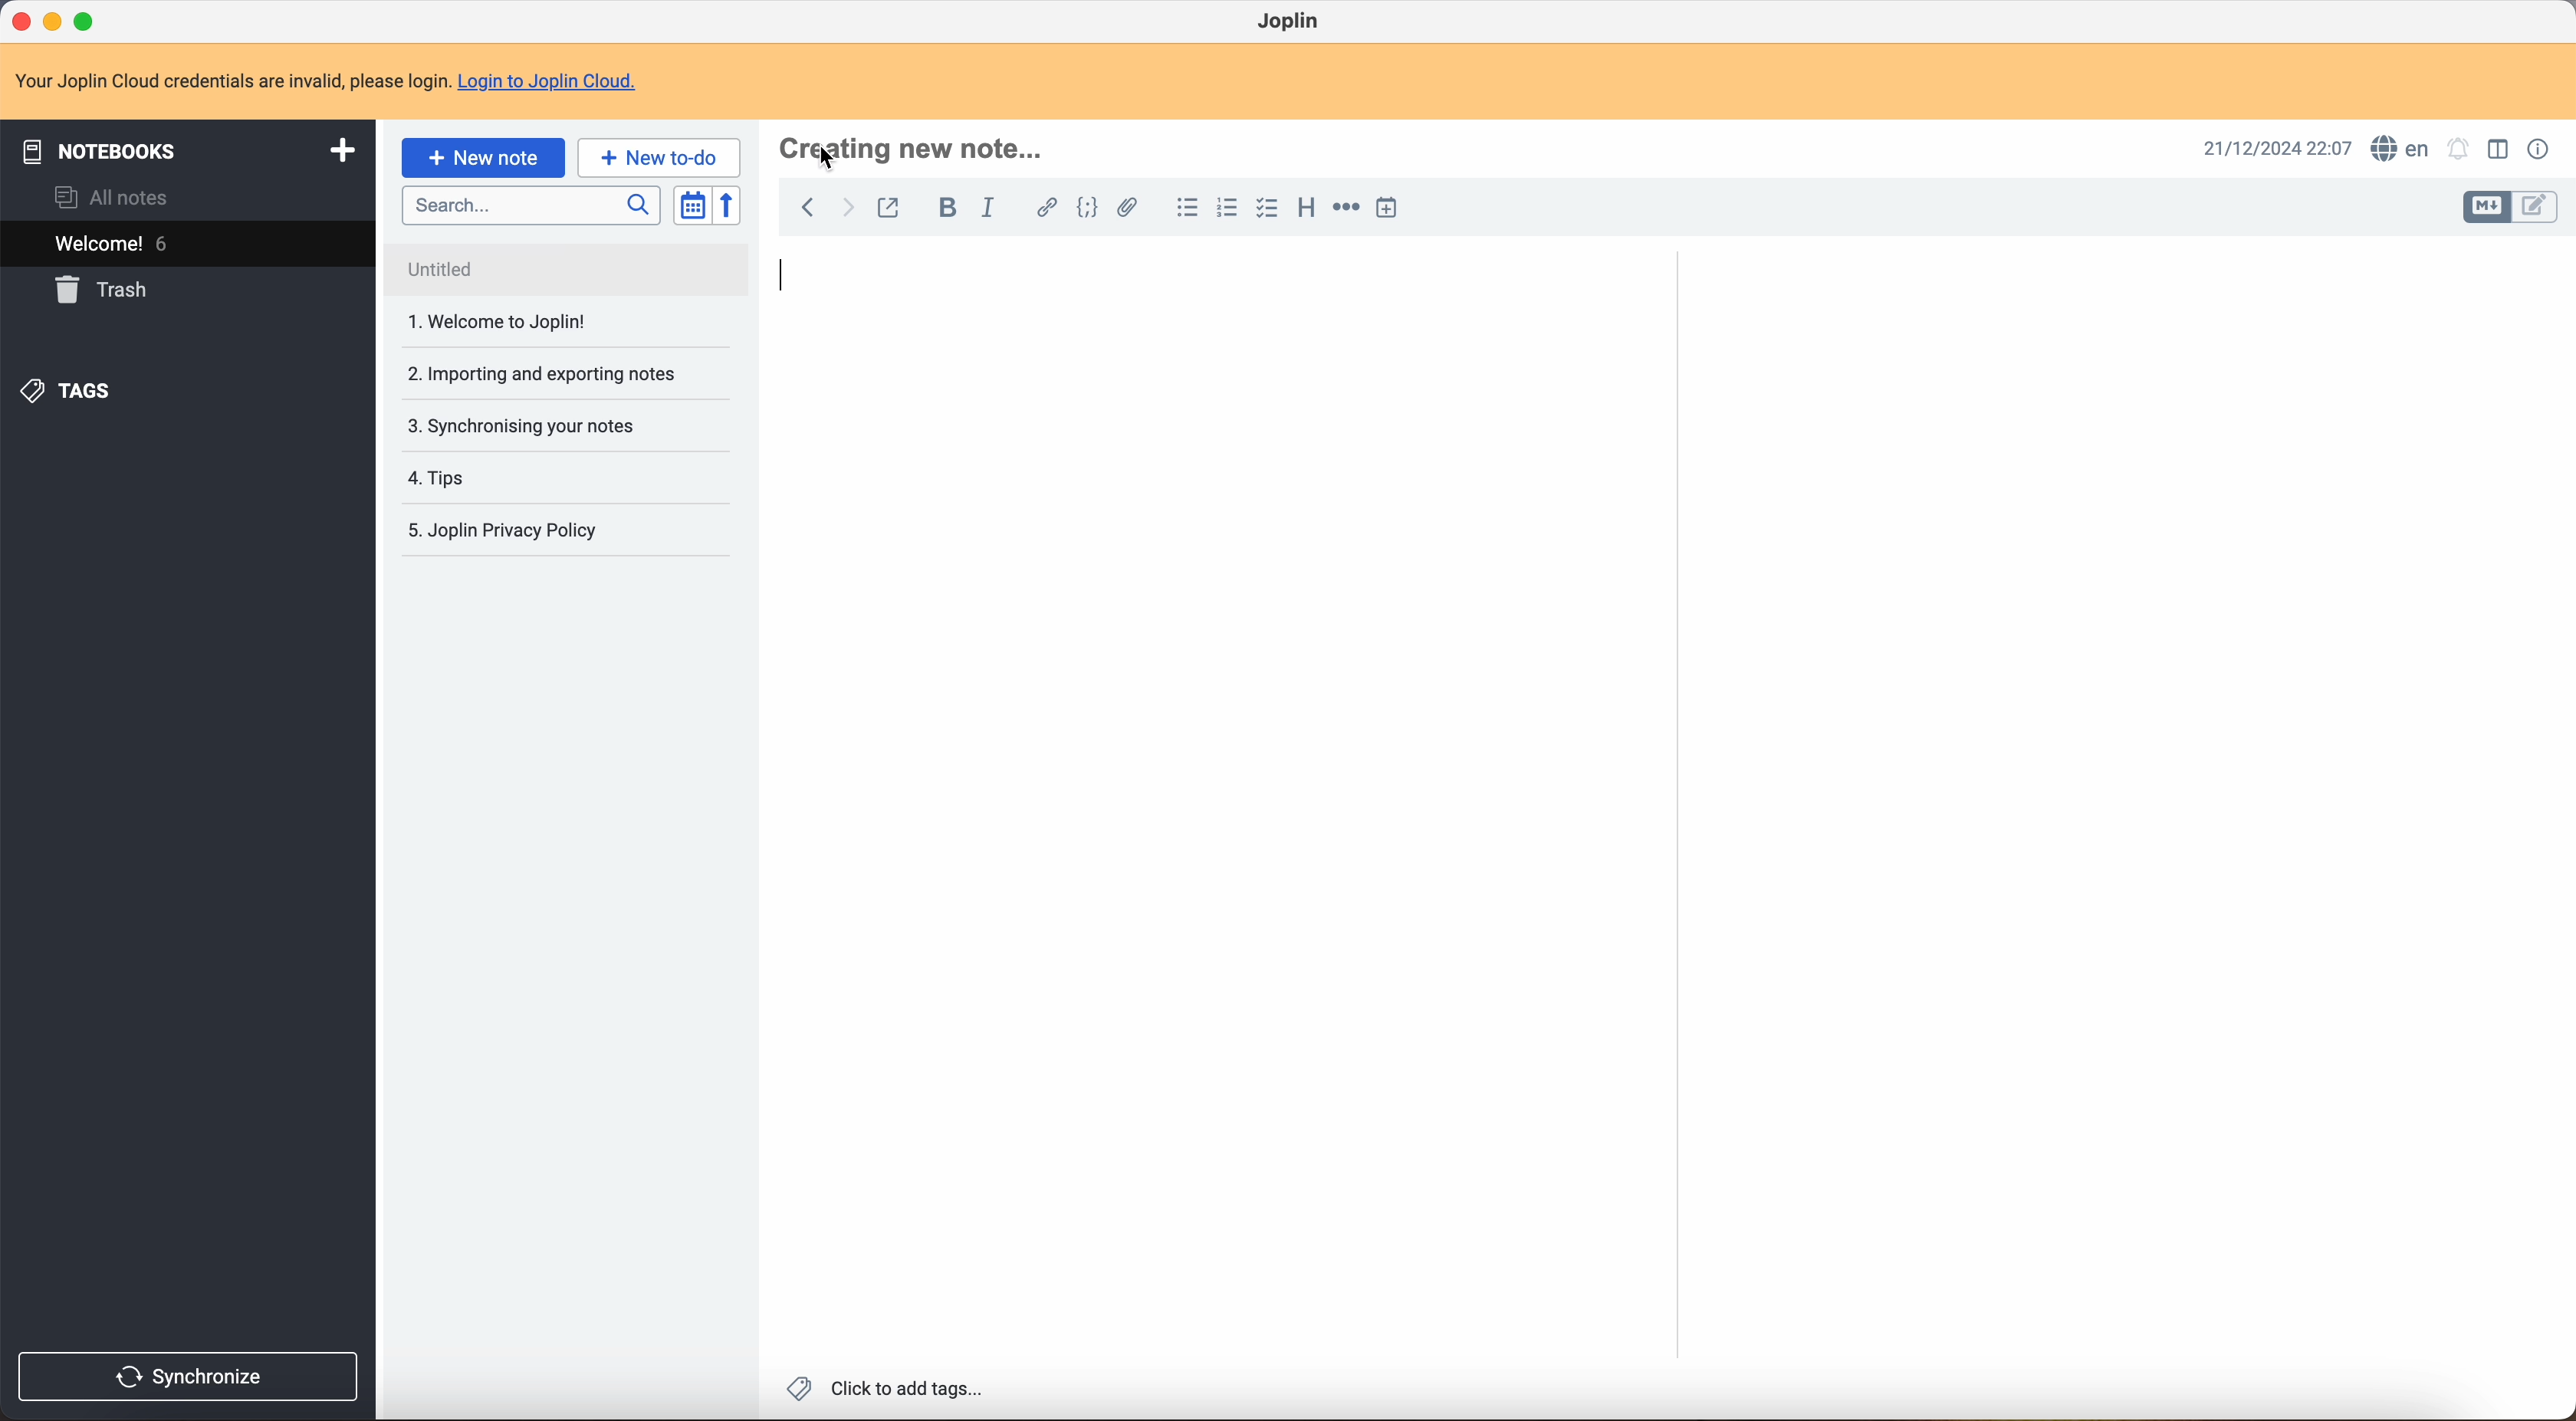 Image resolution: width=2576 pixels, height=1421 pixels. What do you see at coordinates (916, 146) in the screenshot?
I see `click on title` at bounding box center [916, 146].